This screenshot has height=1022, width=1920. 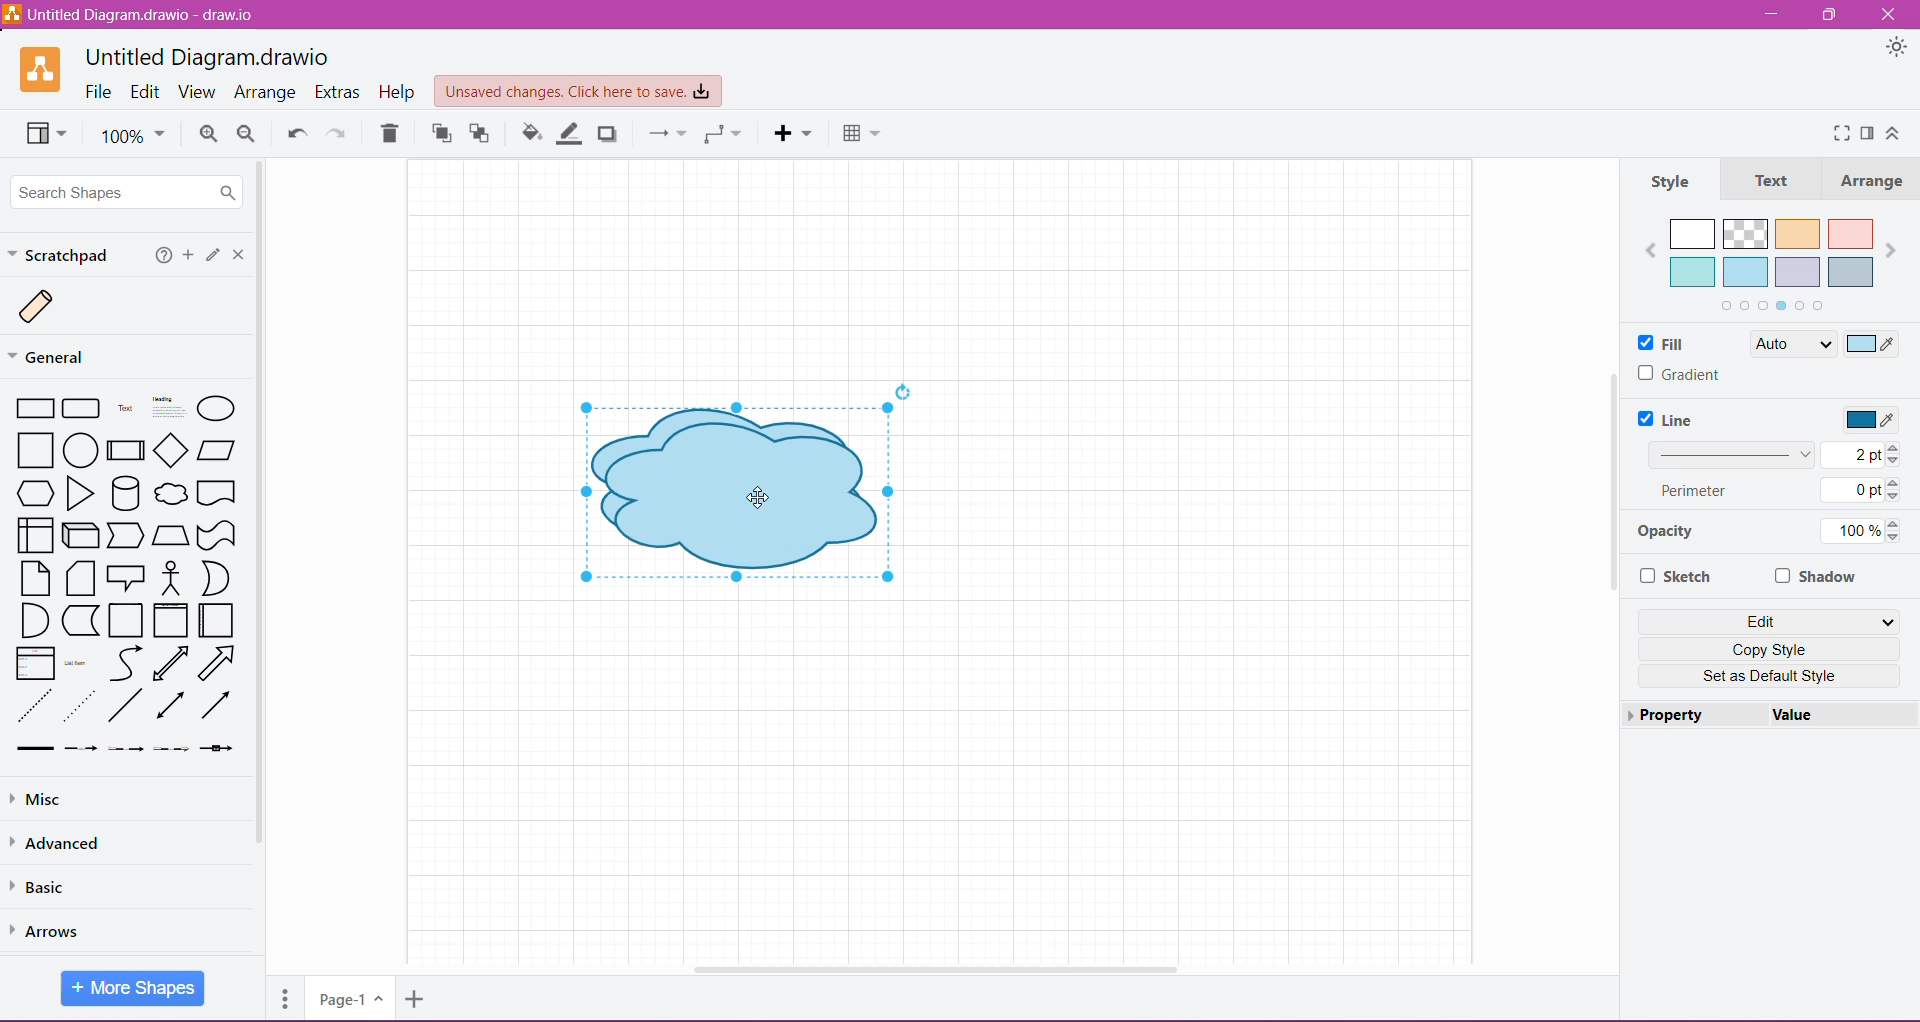 What do you see at coordinates (242, 256) in the screenshot?
I see `Close` at bounding box center [242, 256].